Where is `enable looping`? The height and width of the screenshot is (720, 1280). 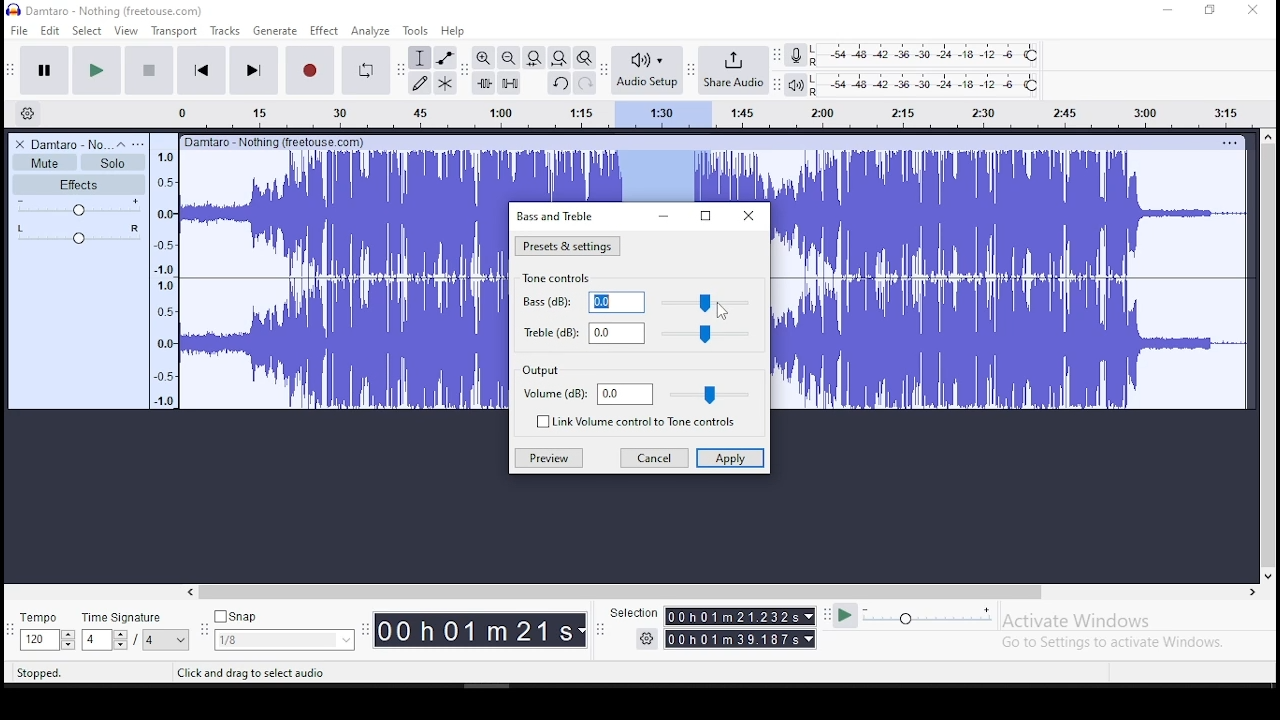 enable looping is located at coordinates (364, 71).